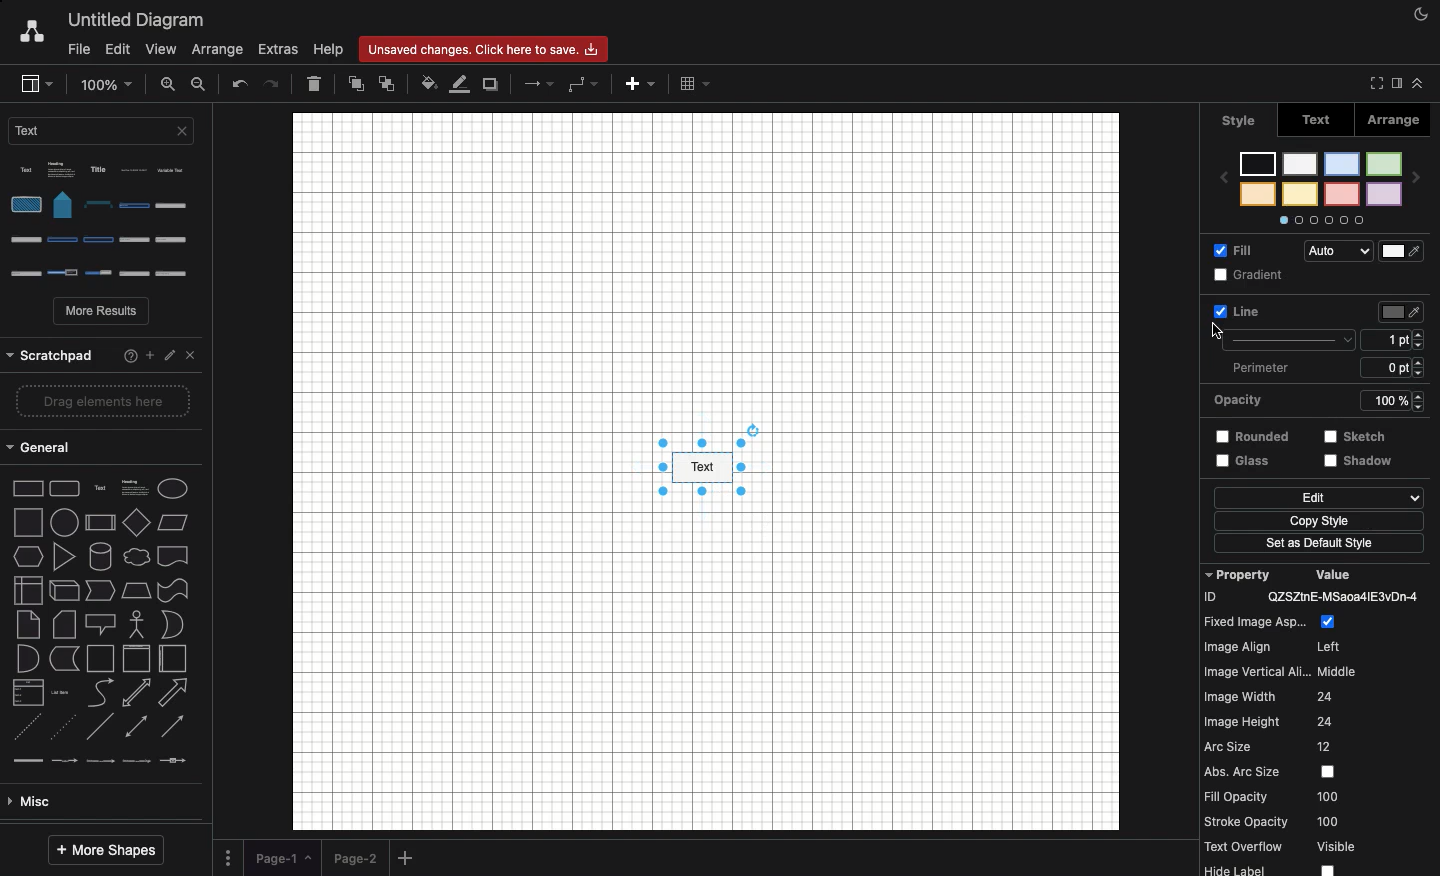 The height and width of the screenshot is (876, 1440). Describe the element at coordinates (328, 50) in the screenshot. I see `Help` at that location.